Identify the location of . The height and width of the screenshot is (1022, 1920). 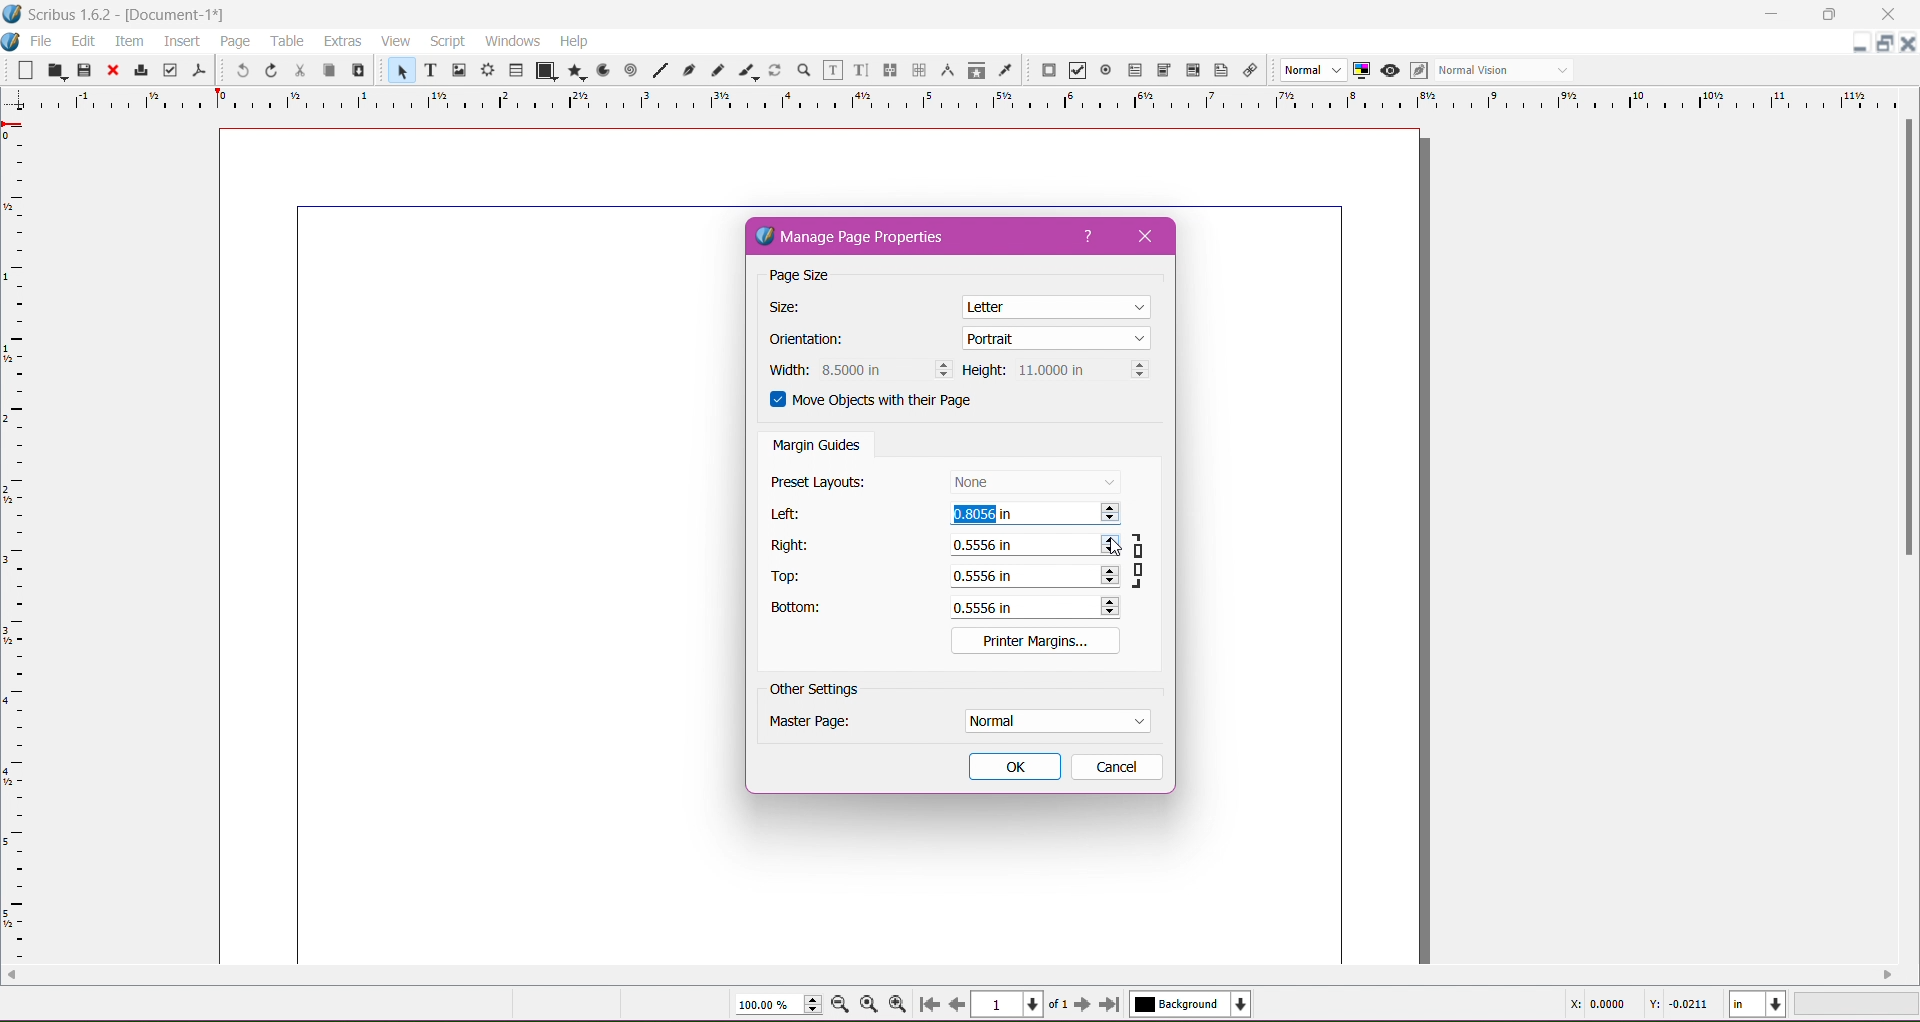
(831, 483).